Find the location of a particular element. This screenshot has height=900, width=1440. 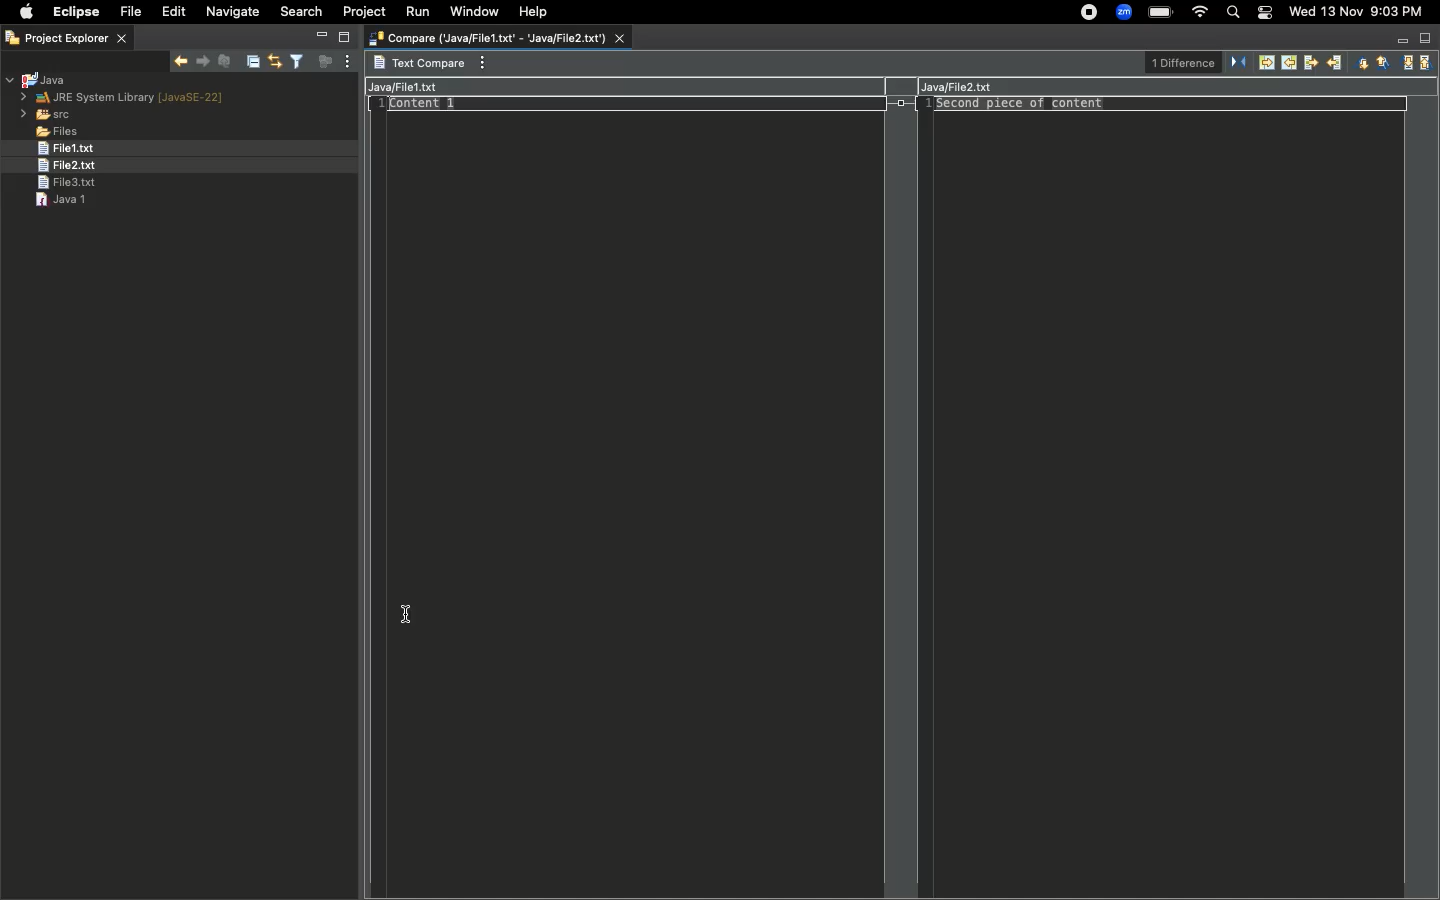

Minimize is located at coordinates (1398, 37).